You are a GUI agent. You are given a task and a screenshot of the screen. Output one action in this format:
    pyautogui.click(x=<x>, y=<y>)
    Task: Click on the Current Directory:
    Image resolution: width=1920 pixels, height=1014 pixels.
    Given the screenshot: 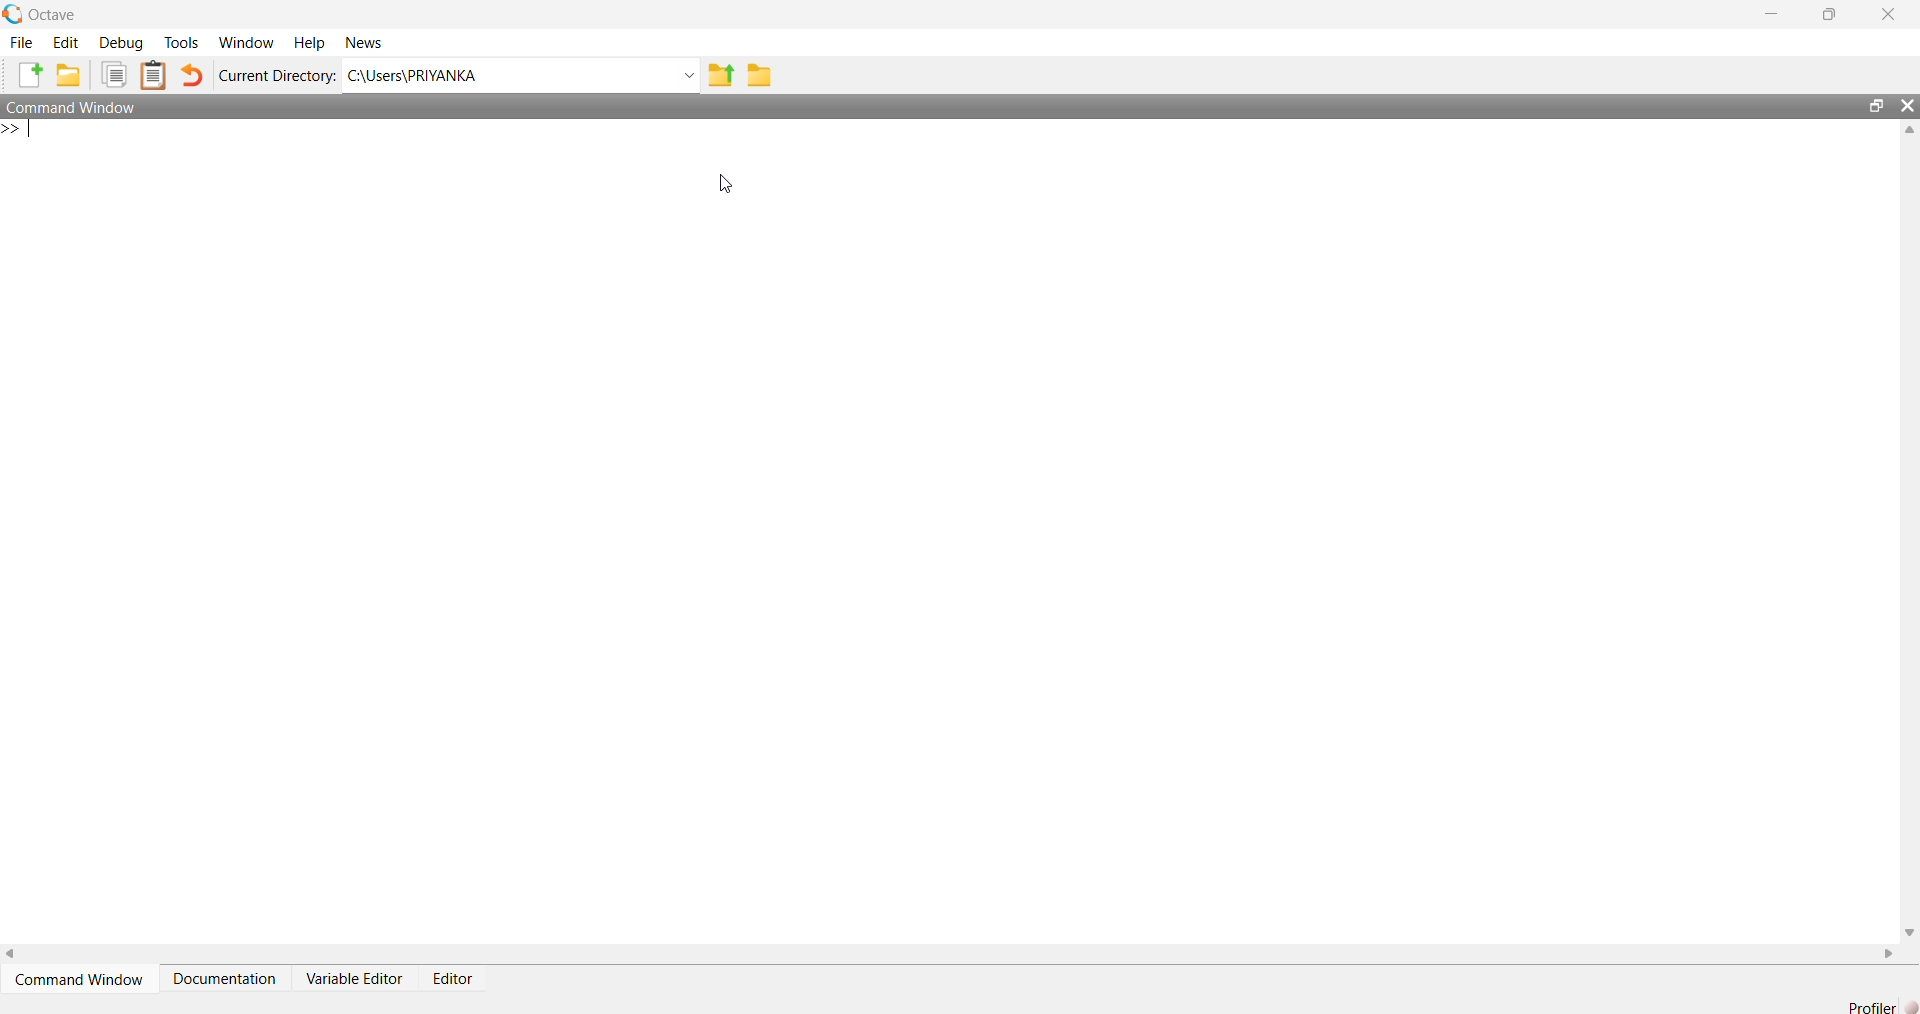 What is the action you would take?
    pyautogui.click(x=277, y=75)
    